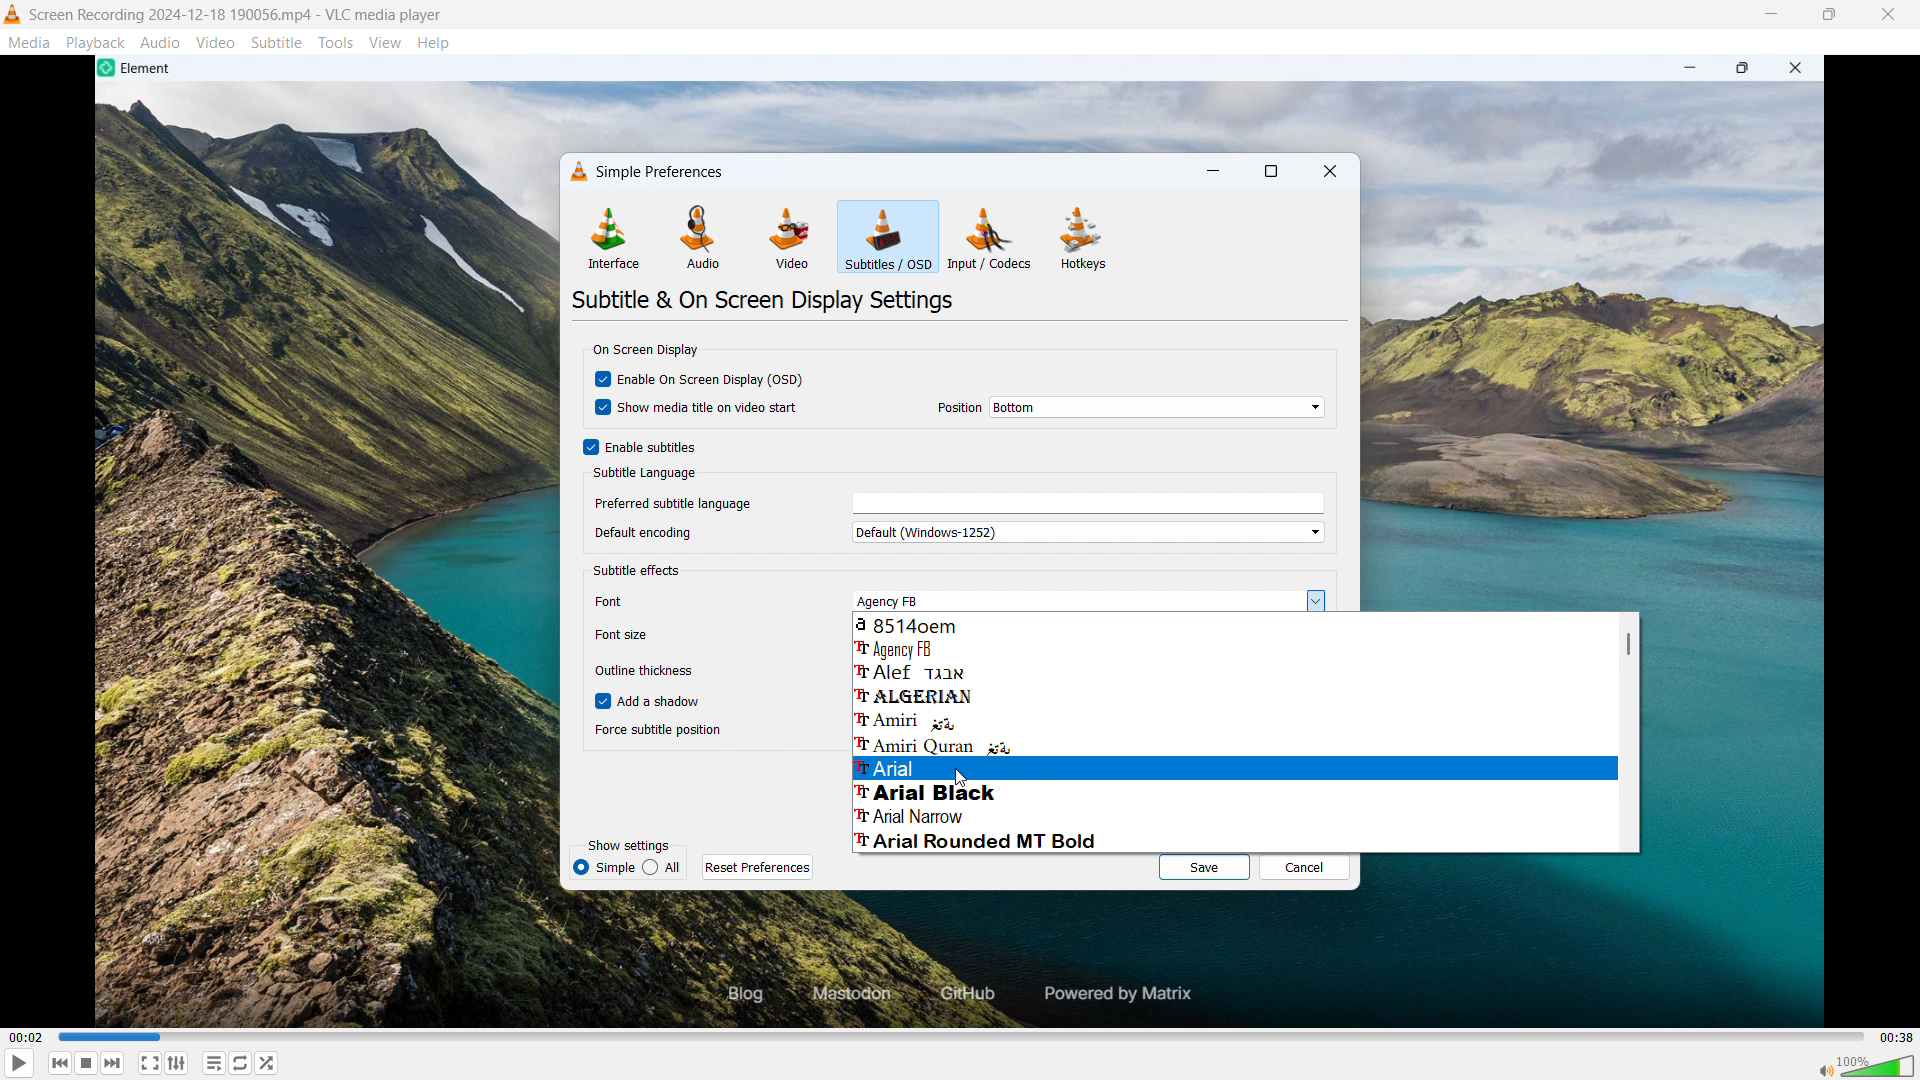  What do you see at coordinates (96, 42) in the screenshot?
I see `playback` at bounding box center [96, 42].